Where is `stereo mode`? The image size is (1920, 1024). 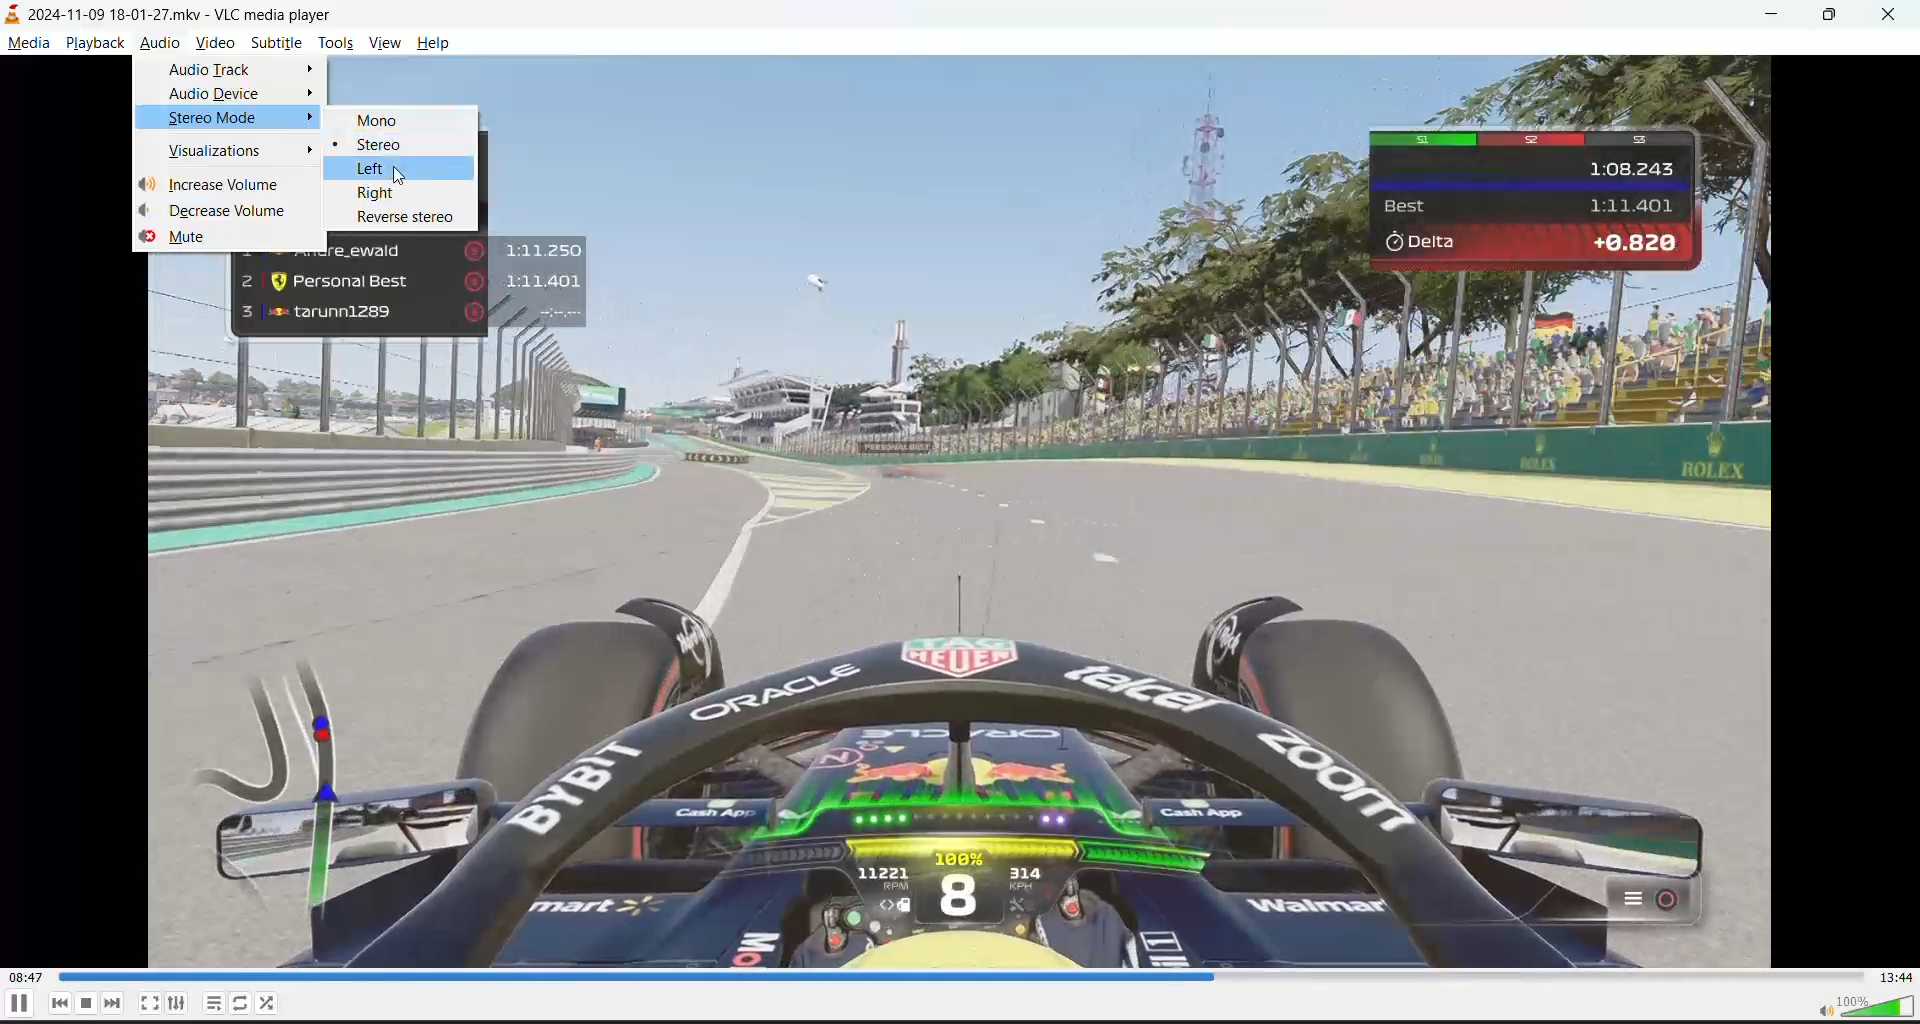 stereo mode is located at coordinates (216, 117).